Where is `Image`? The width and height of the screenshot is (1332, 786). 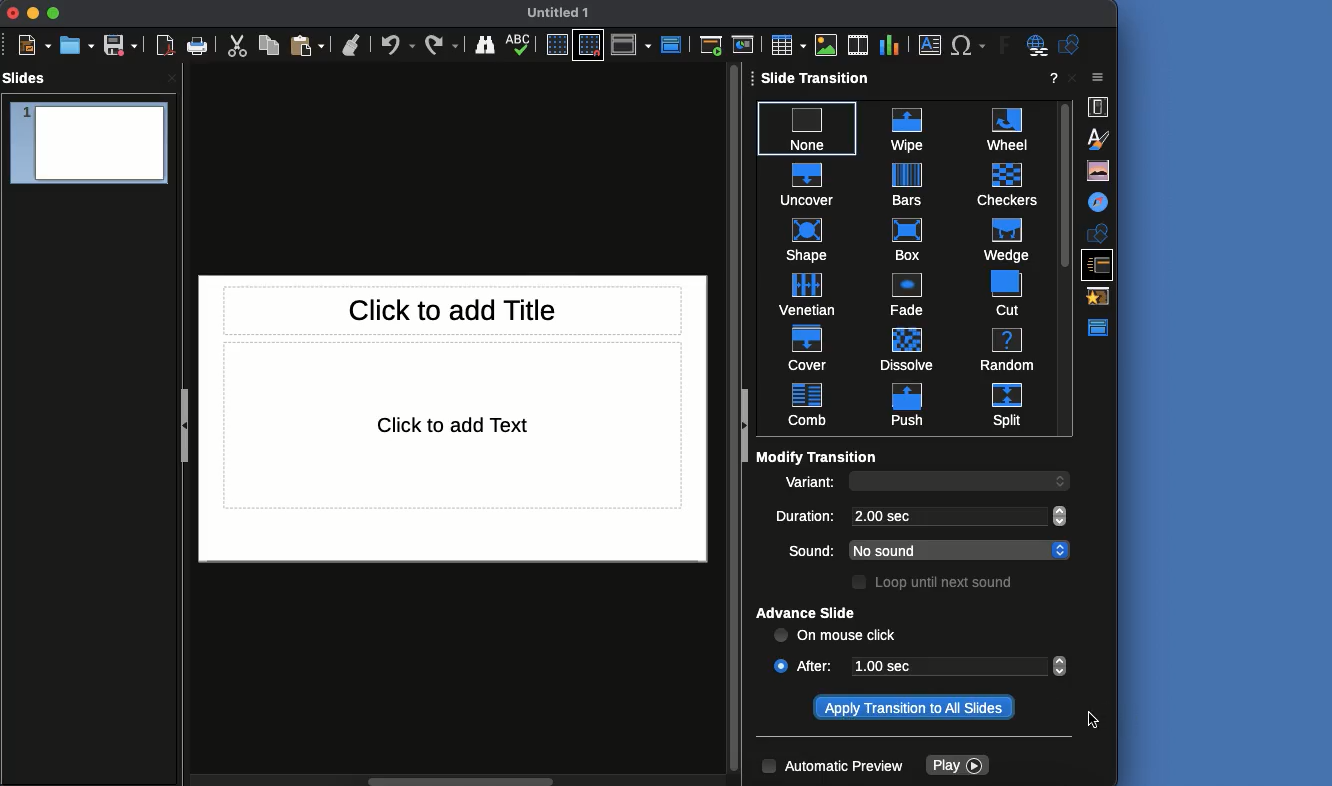 Image is located at coordinates (827, 43).